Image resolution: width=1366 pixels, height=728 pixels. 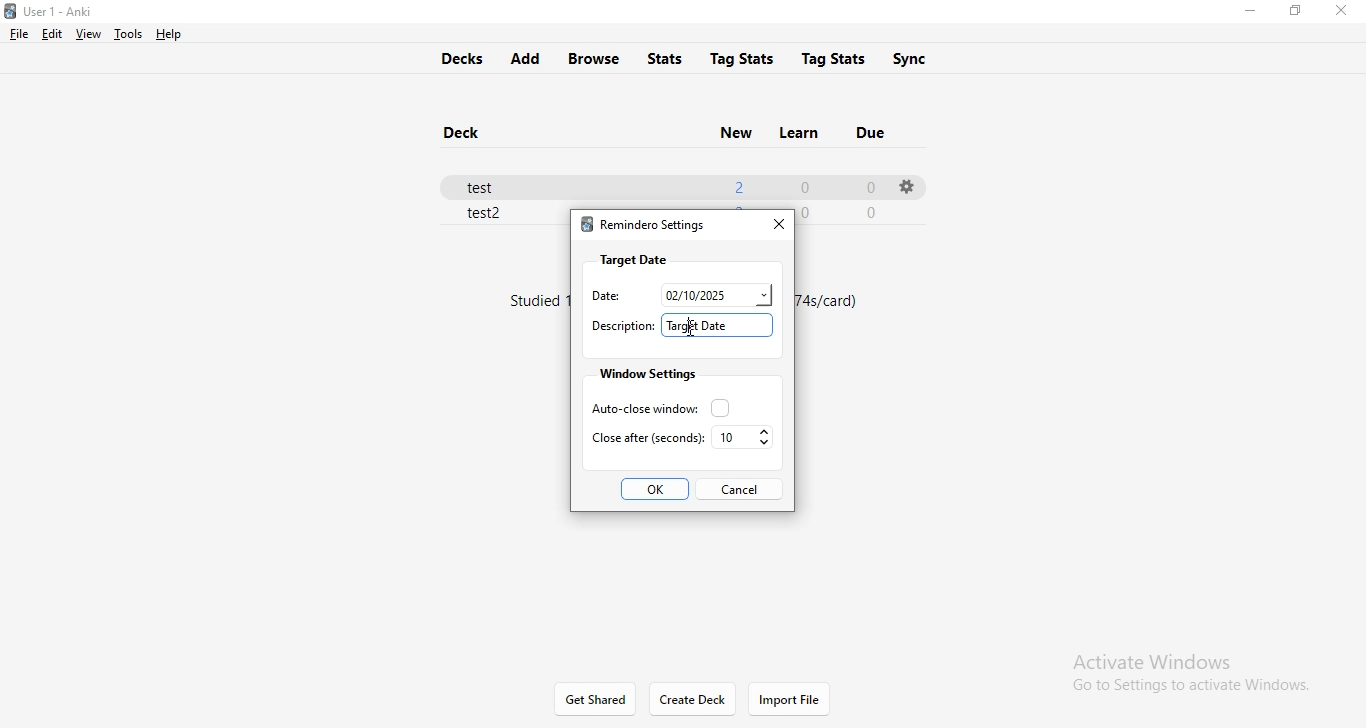 I want to click on Anki, so click(x=58, y=12).